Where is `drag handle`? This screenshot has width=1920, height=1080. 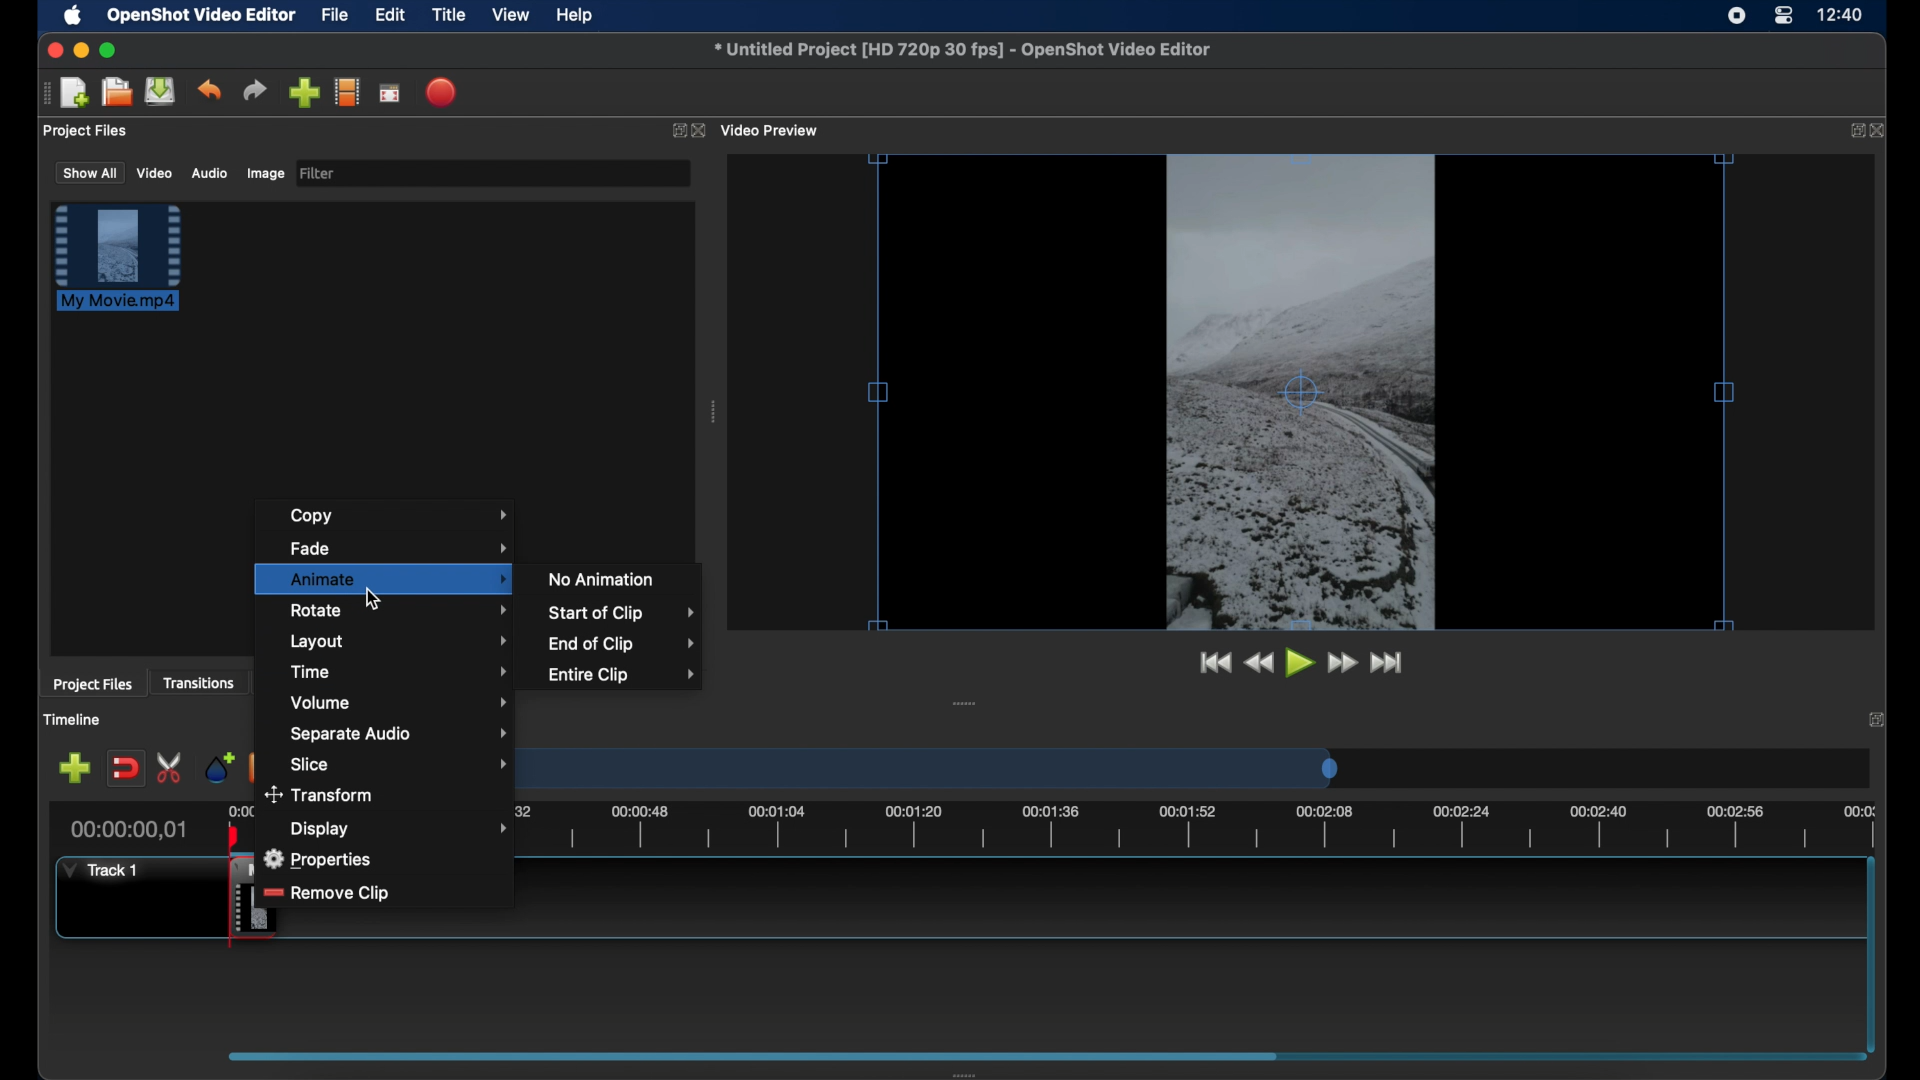
drag handle is located at coordinates (965, 705).